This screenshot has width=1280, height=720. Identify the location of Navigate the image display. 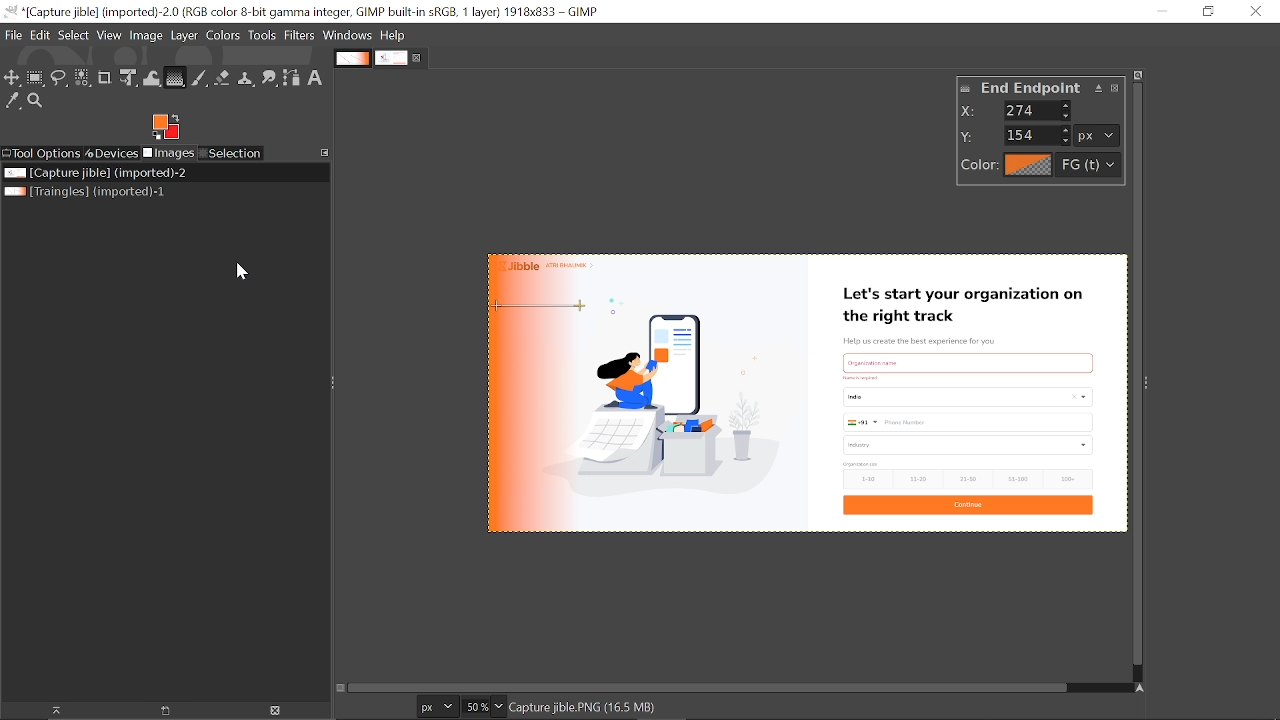
(1139, 687).